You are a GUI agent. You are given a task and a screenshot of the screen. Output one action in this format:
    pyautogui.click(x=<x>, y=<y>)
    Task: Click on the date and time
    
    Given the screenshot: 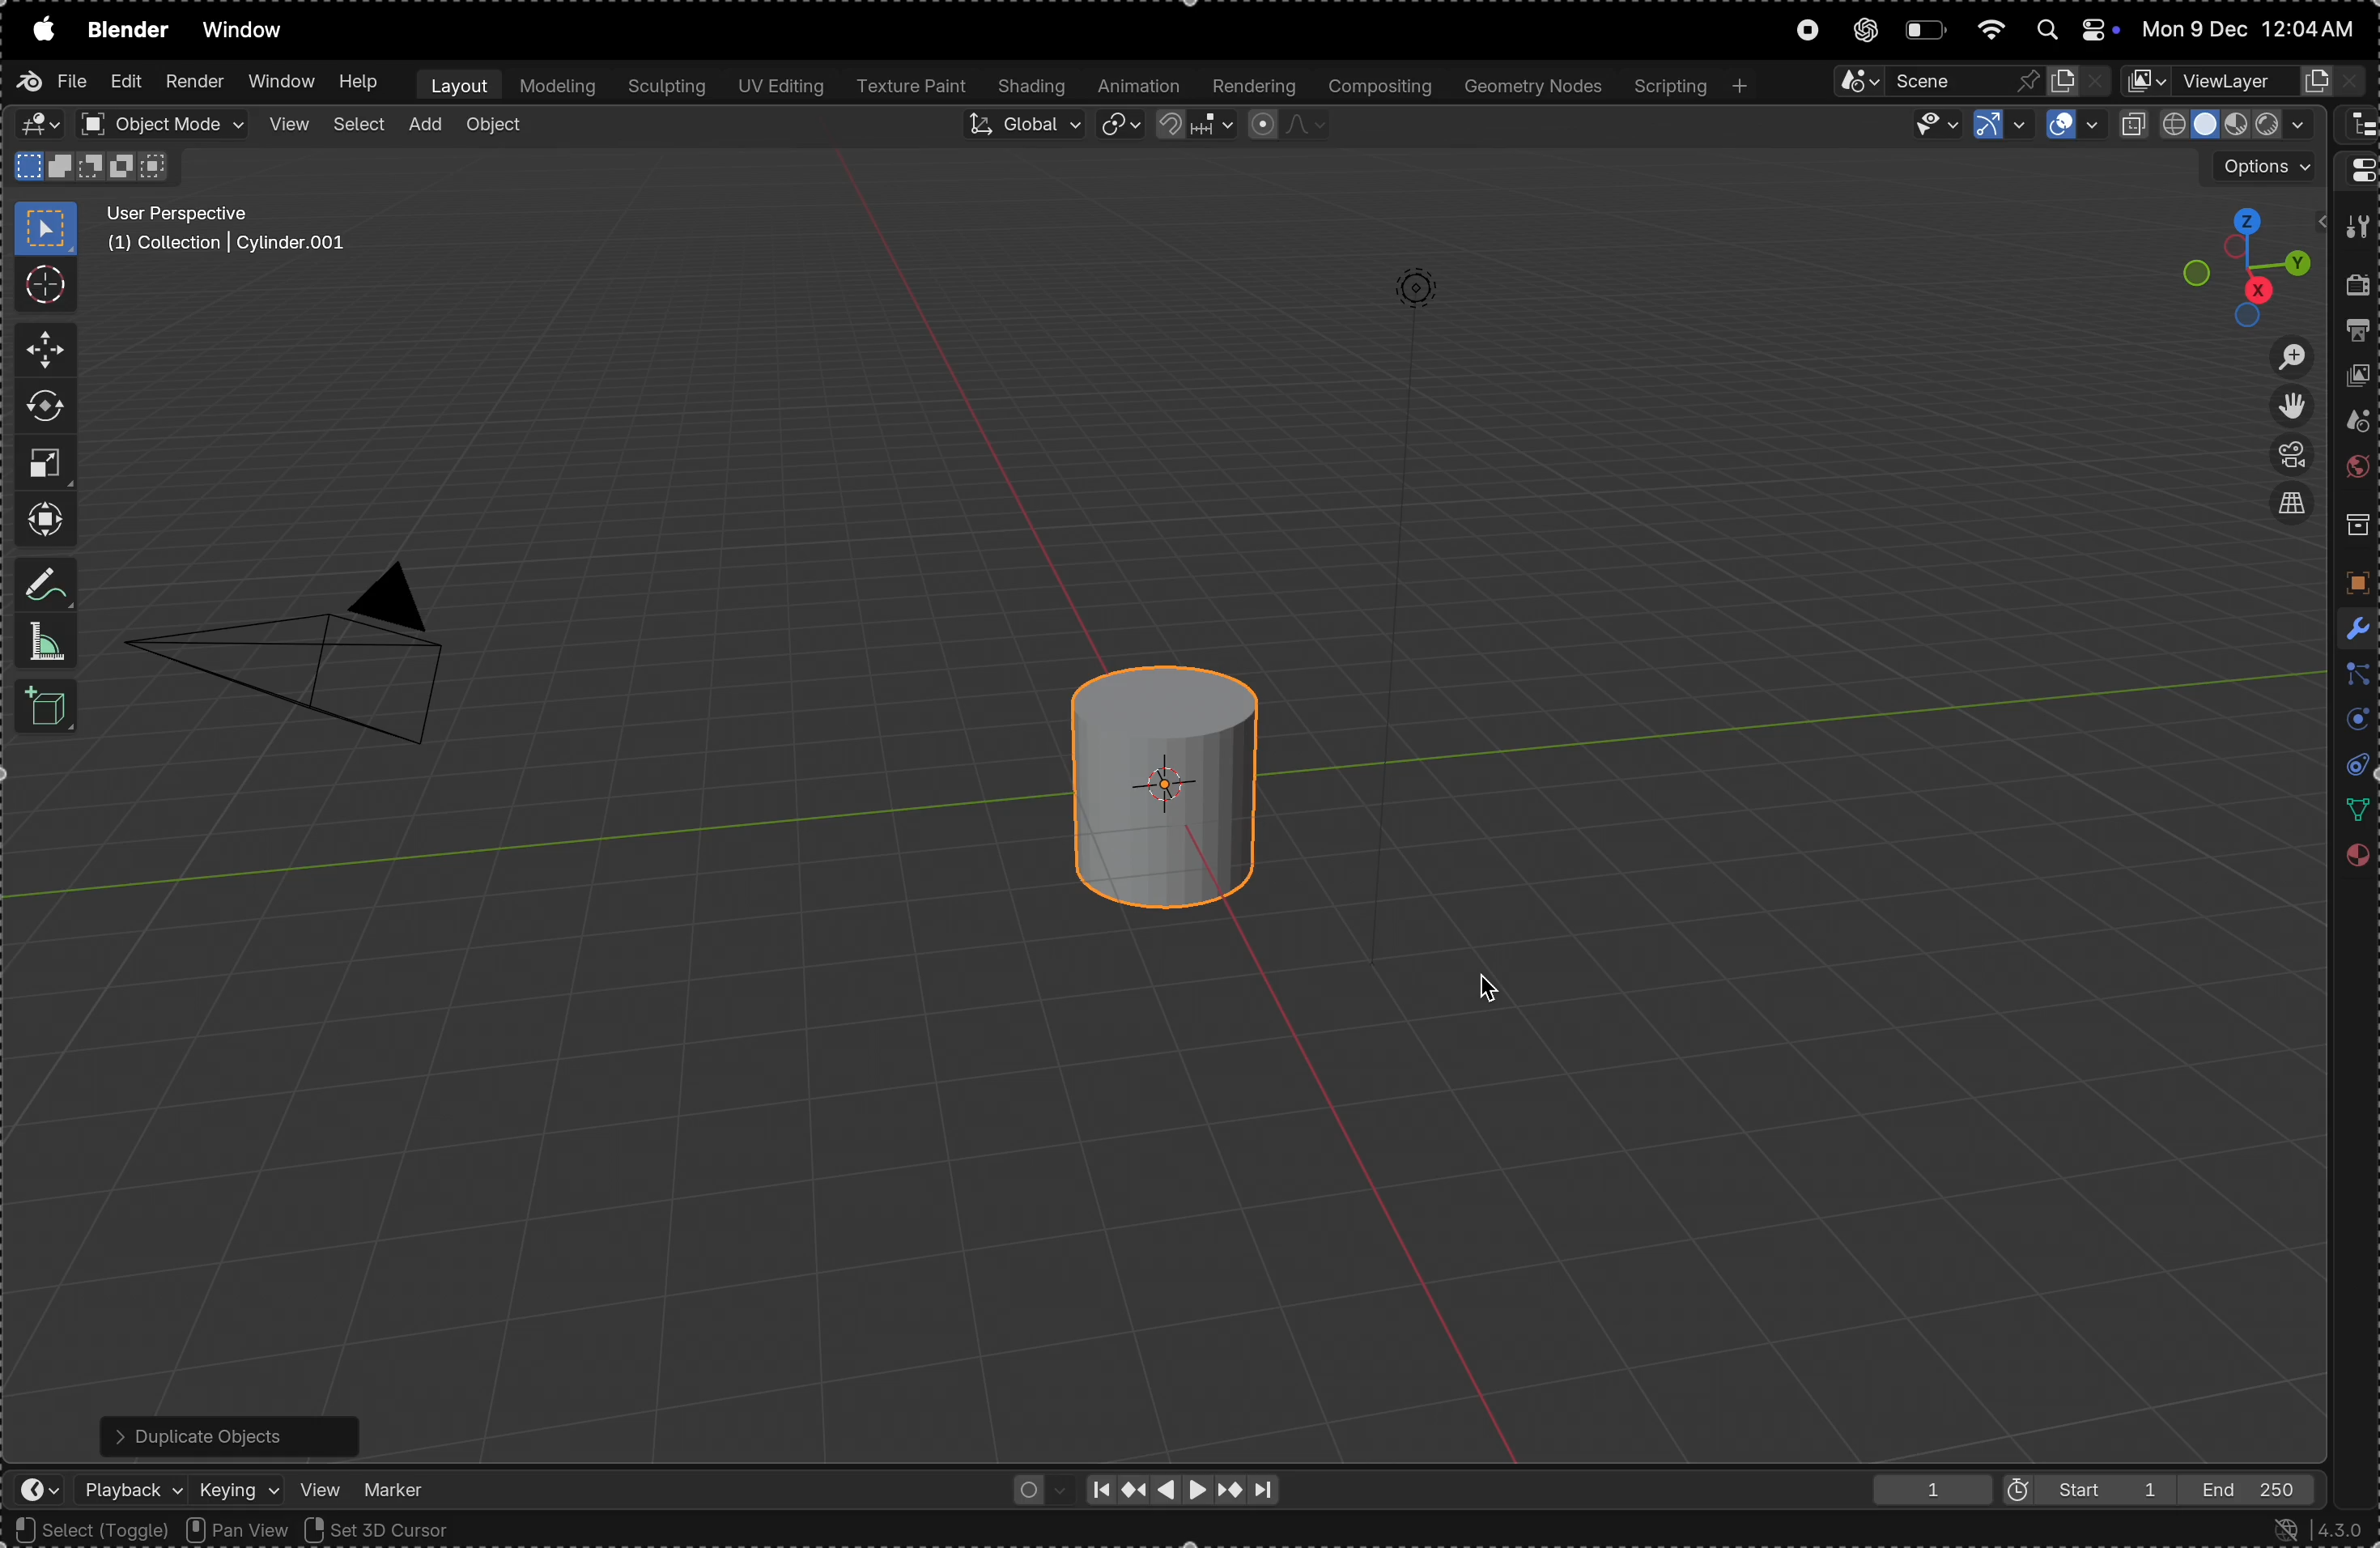 What is the action you would take?
    pyautogui.click(x=2253, y=29)
    